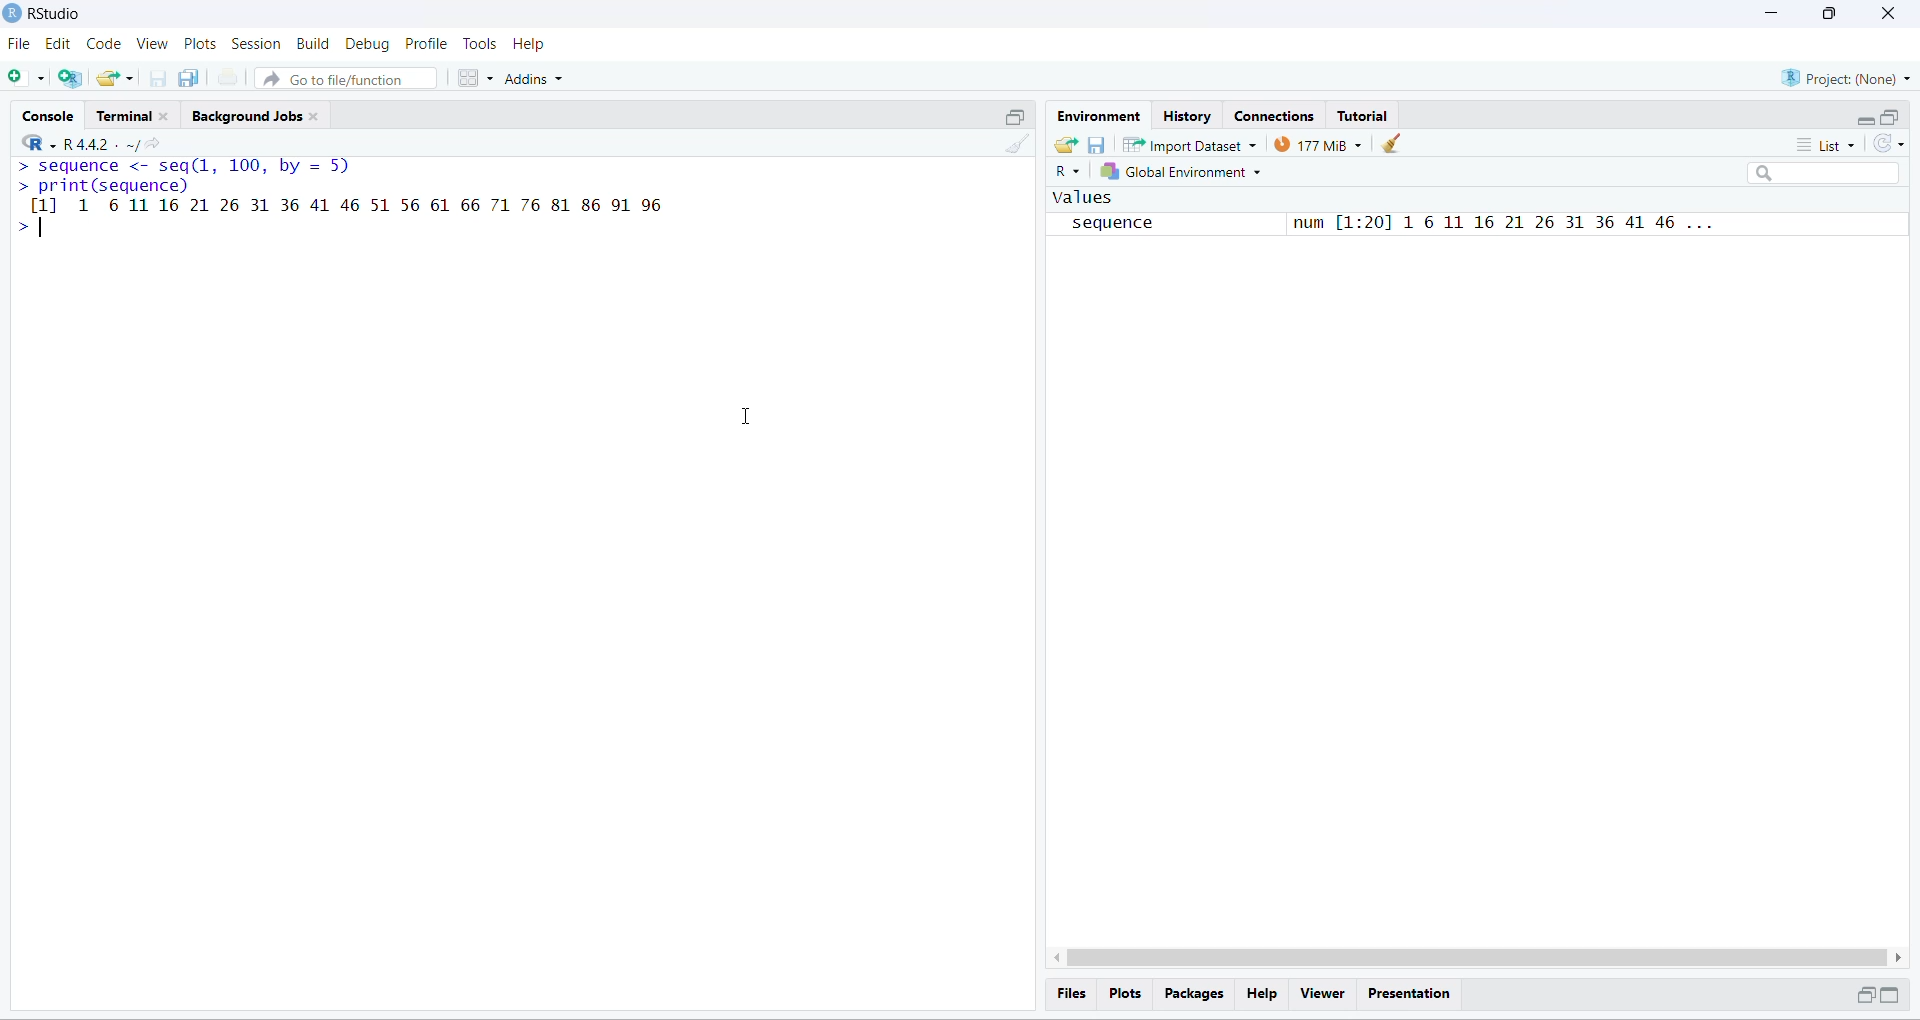 The image size is (1920, 1020). I want to click on copy, so click(190, 77).